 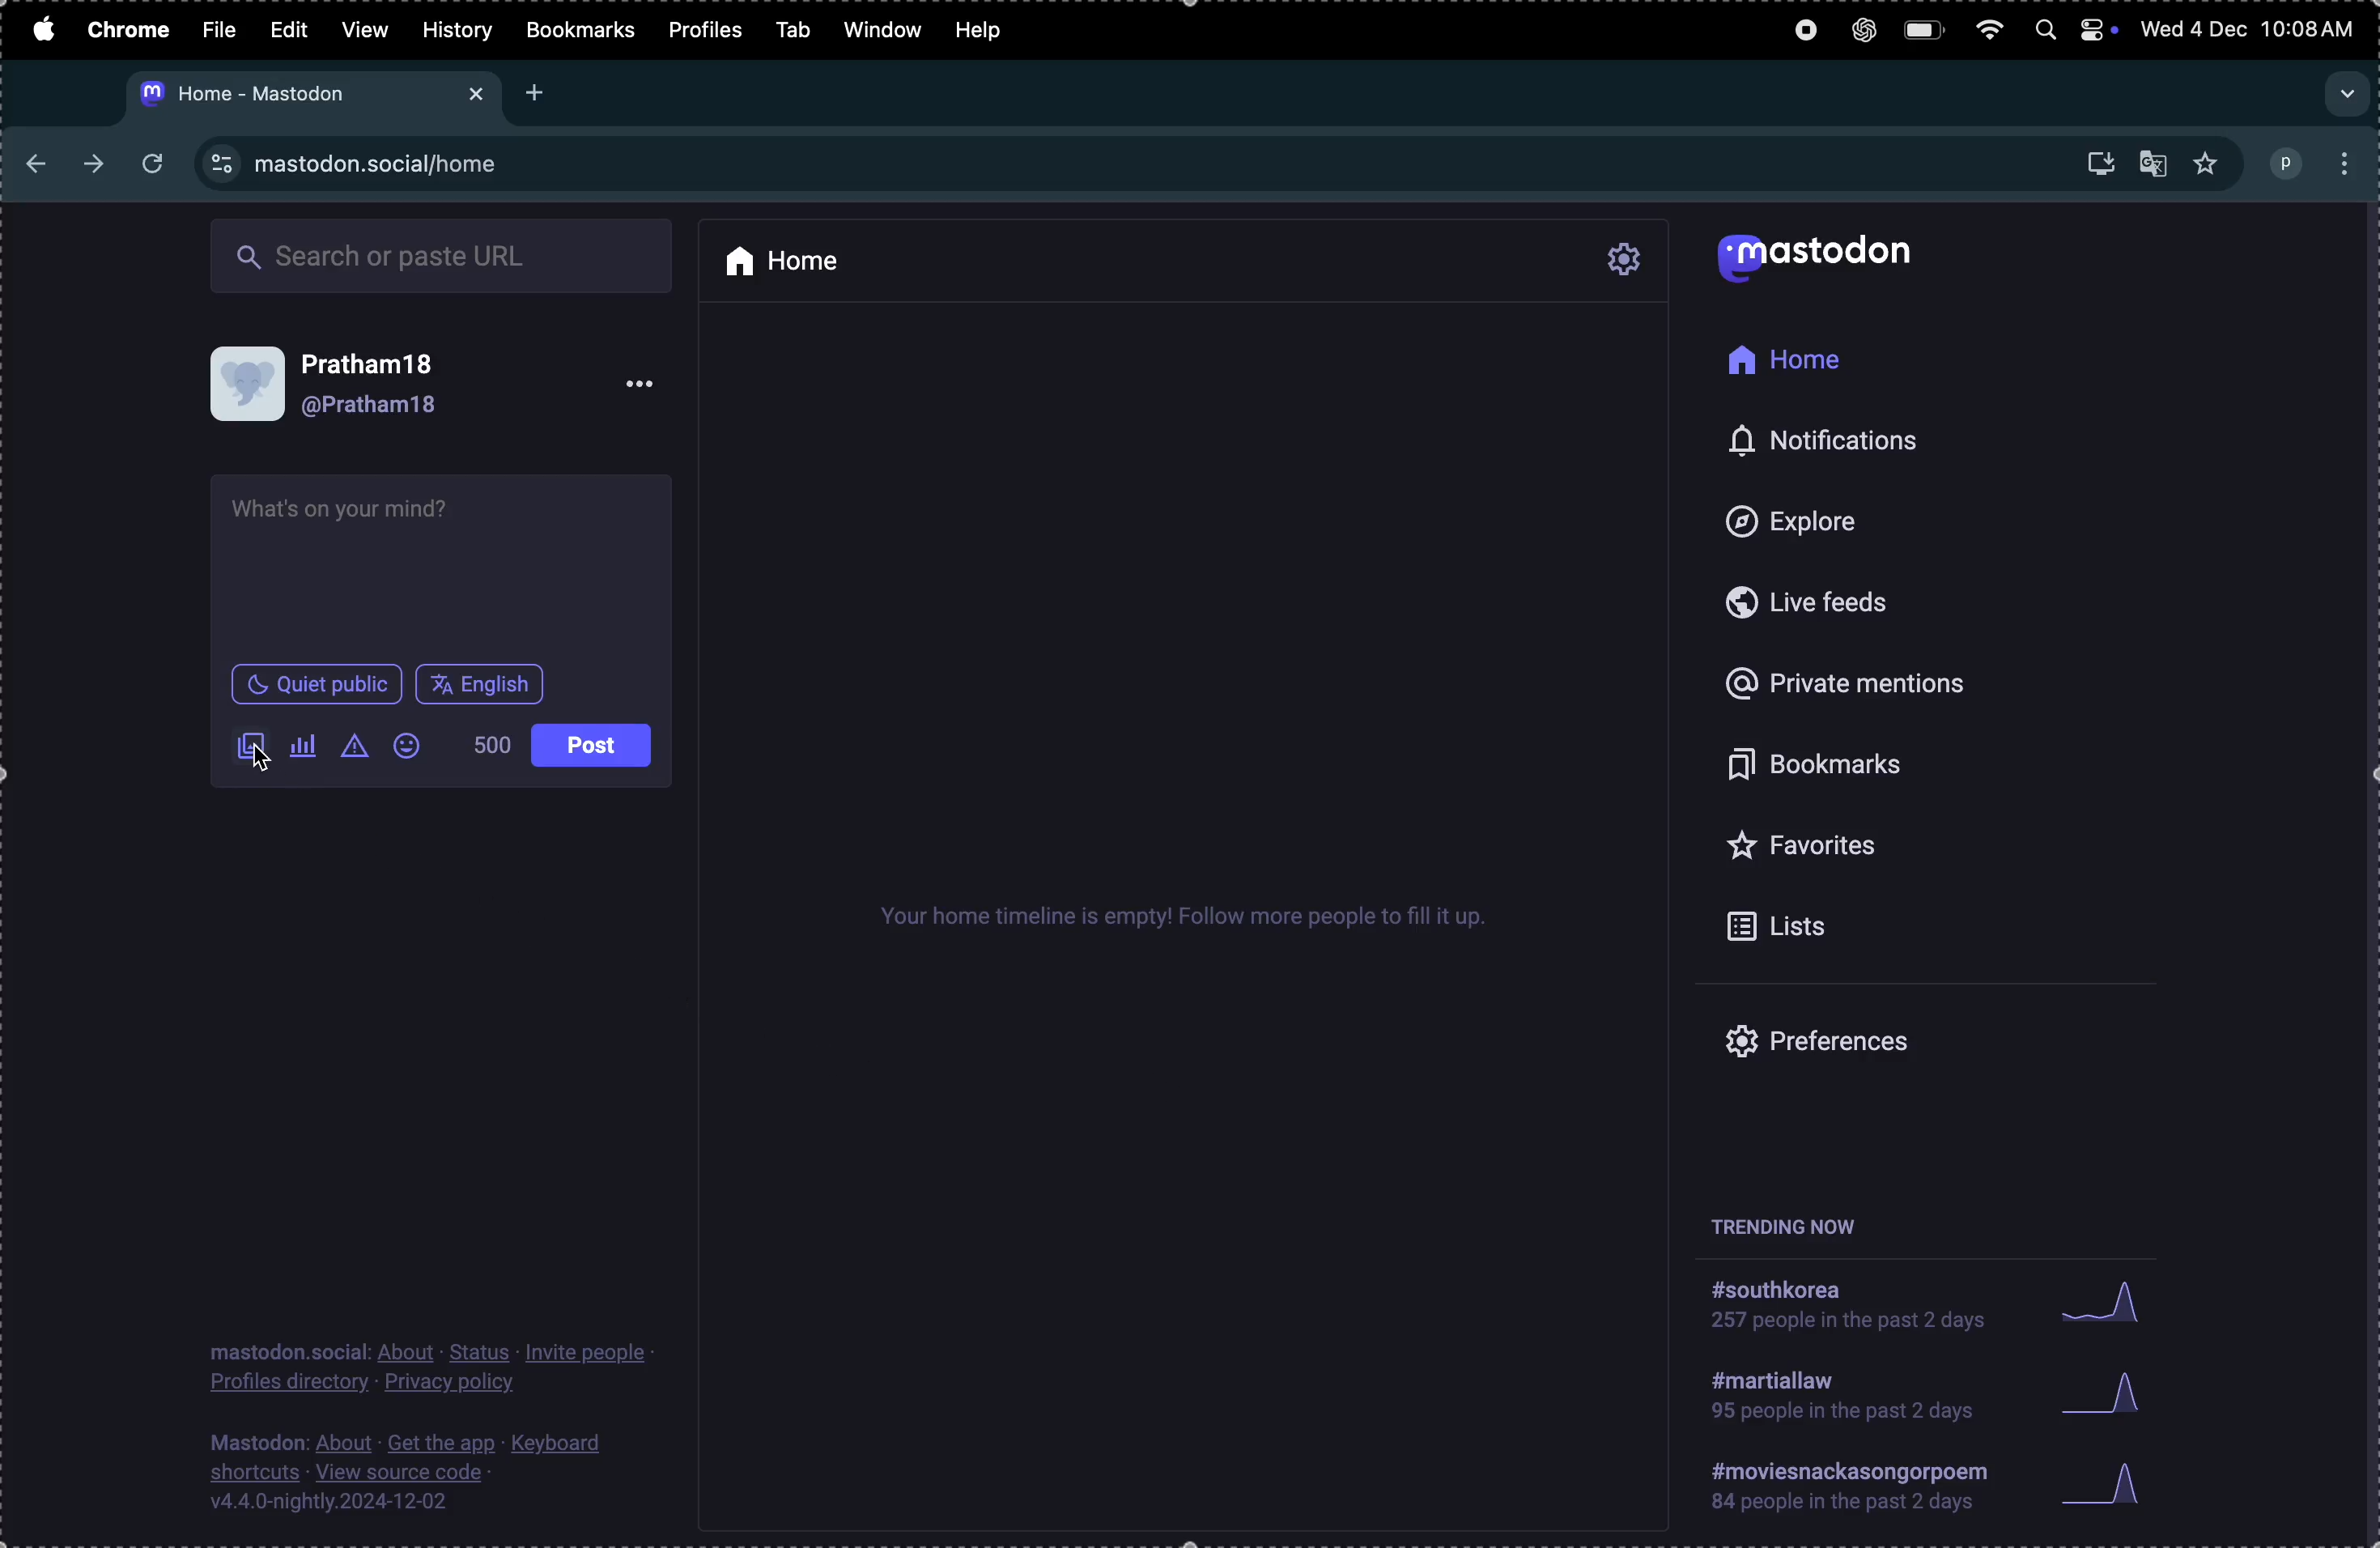 I want to click on Home, so click(x=798, y=255).